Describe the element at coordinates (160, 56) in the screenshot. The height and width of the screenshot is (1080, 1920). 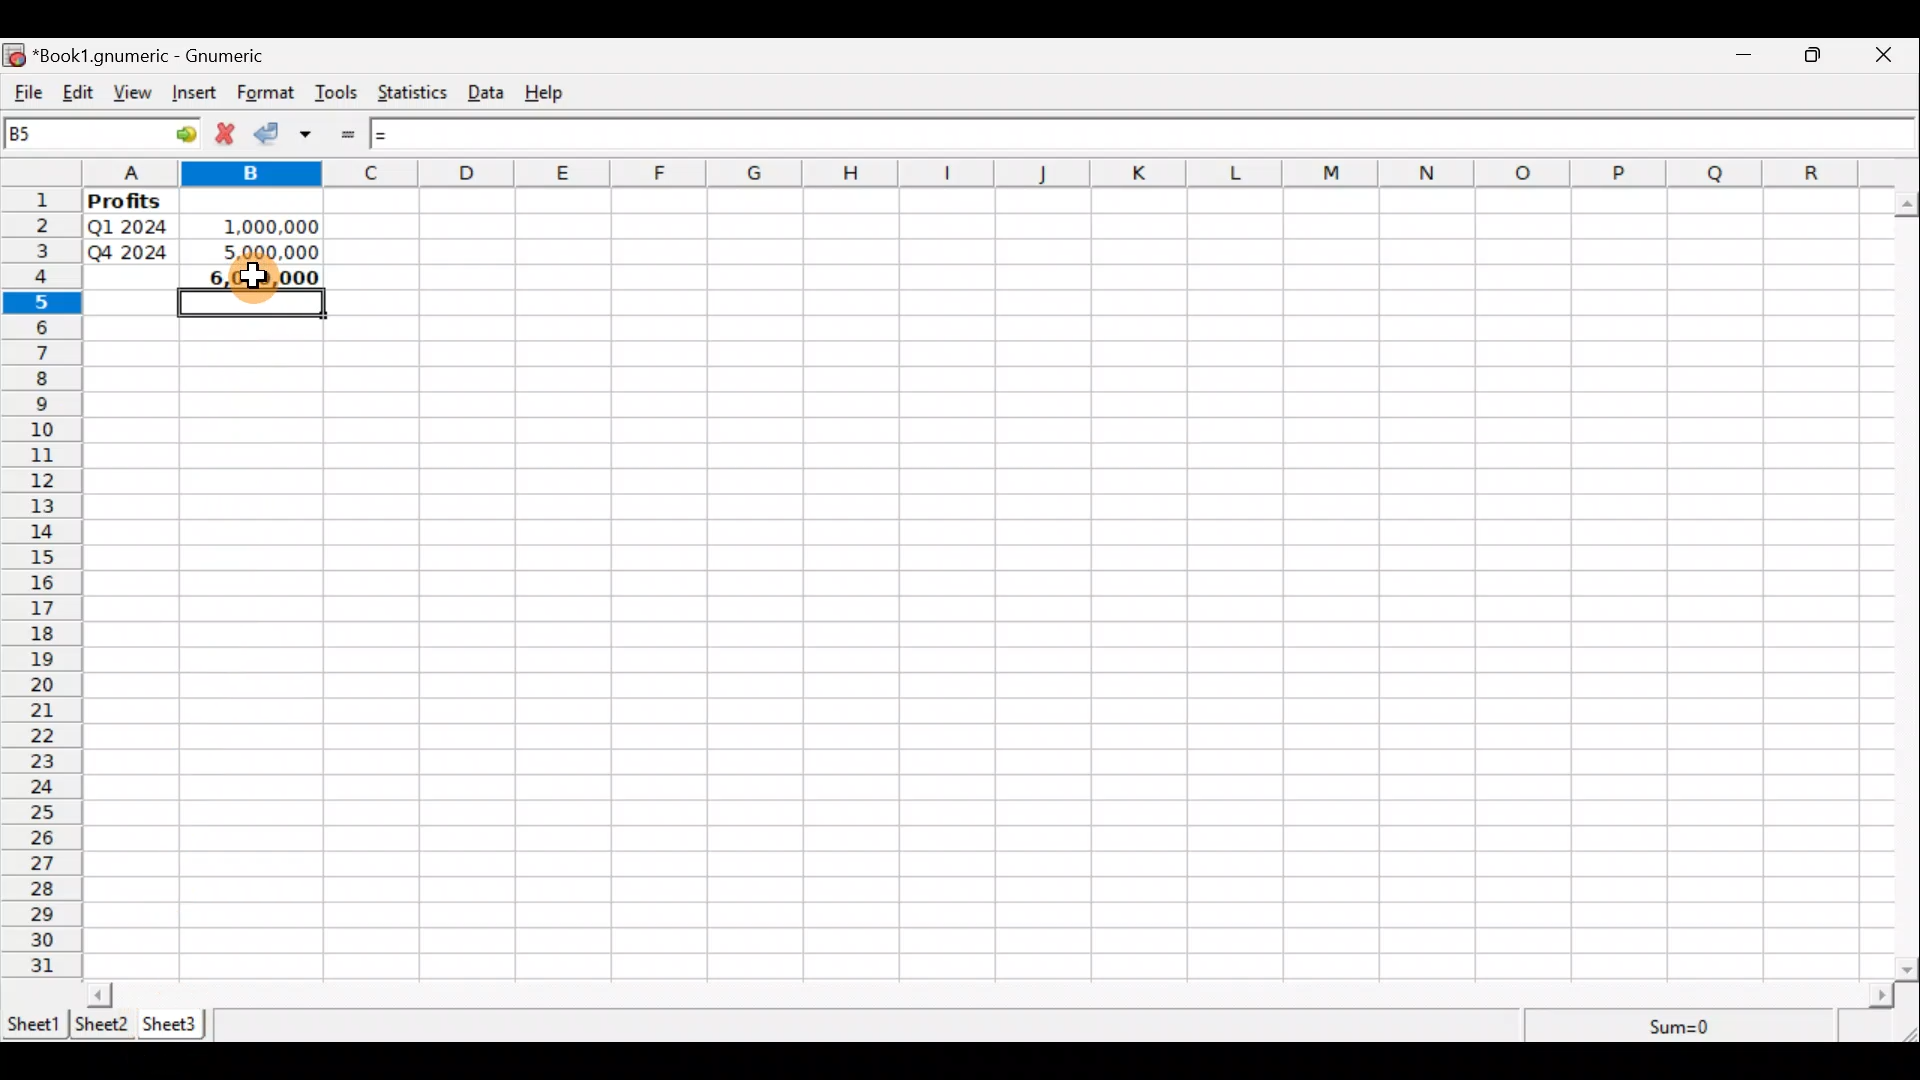
I see `“Book1.gnumeric - Gnumeric` at that location.